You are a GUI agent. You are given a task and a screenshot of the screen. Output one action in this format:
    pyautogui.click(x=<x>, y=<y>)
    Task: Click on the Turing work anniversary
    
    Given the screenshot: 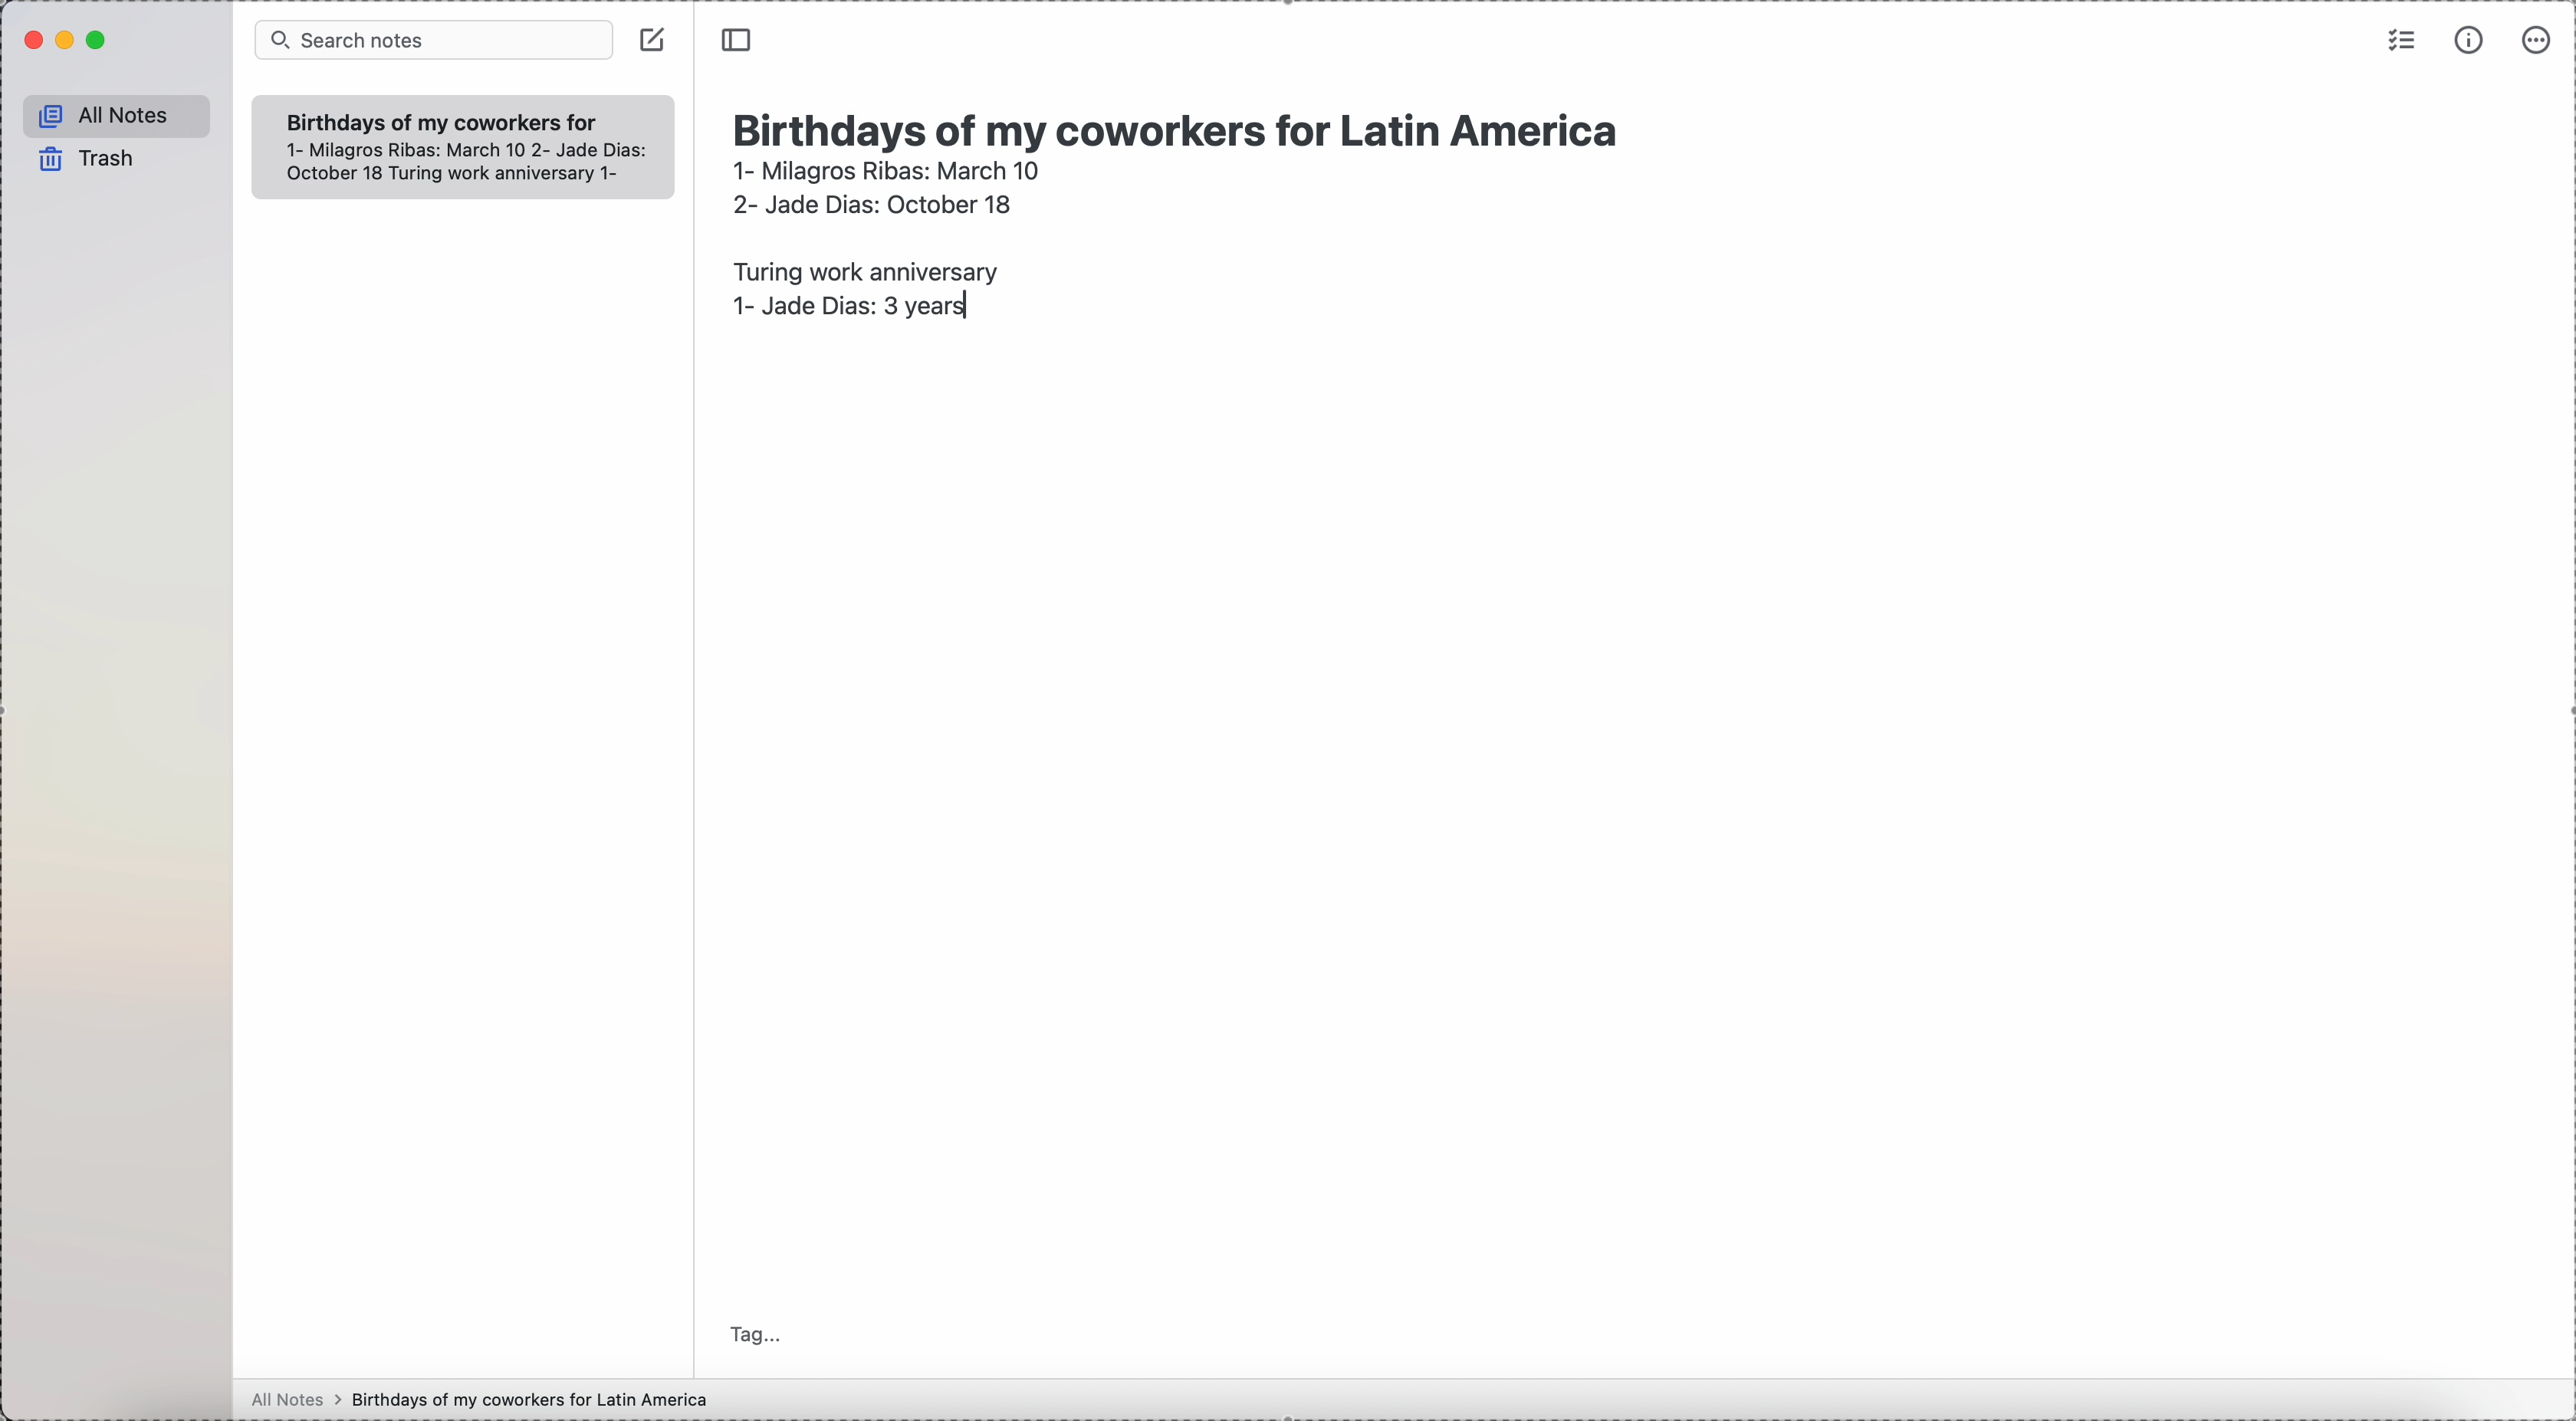 What is the action you would take?
    pyautogui.click(x=860, y=267)
    